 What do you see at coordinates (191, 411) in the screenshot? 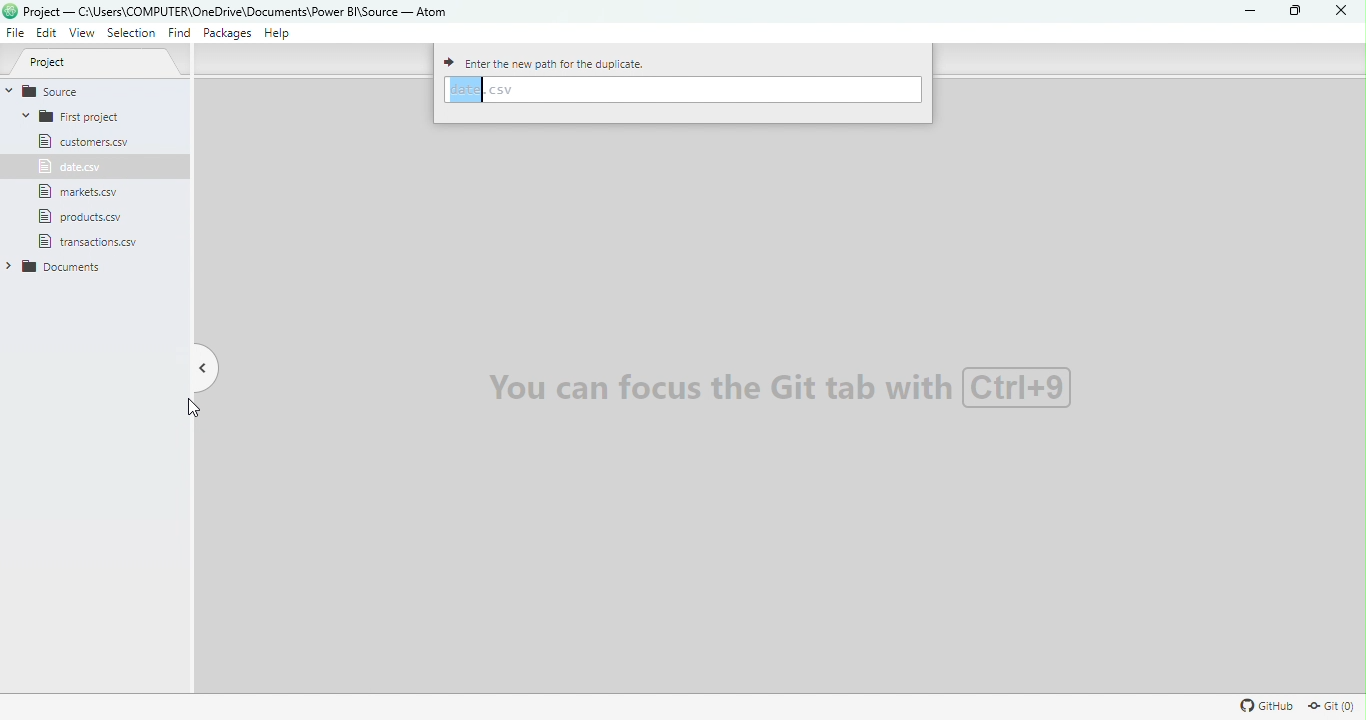
I see `Cursor` at bounding box center [191, 411].